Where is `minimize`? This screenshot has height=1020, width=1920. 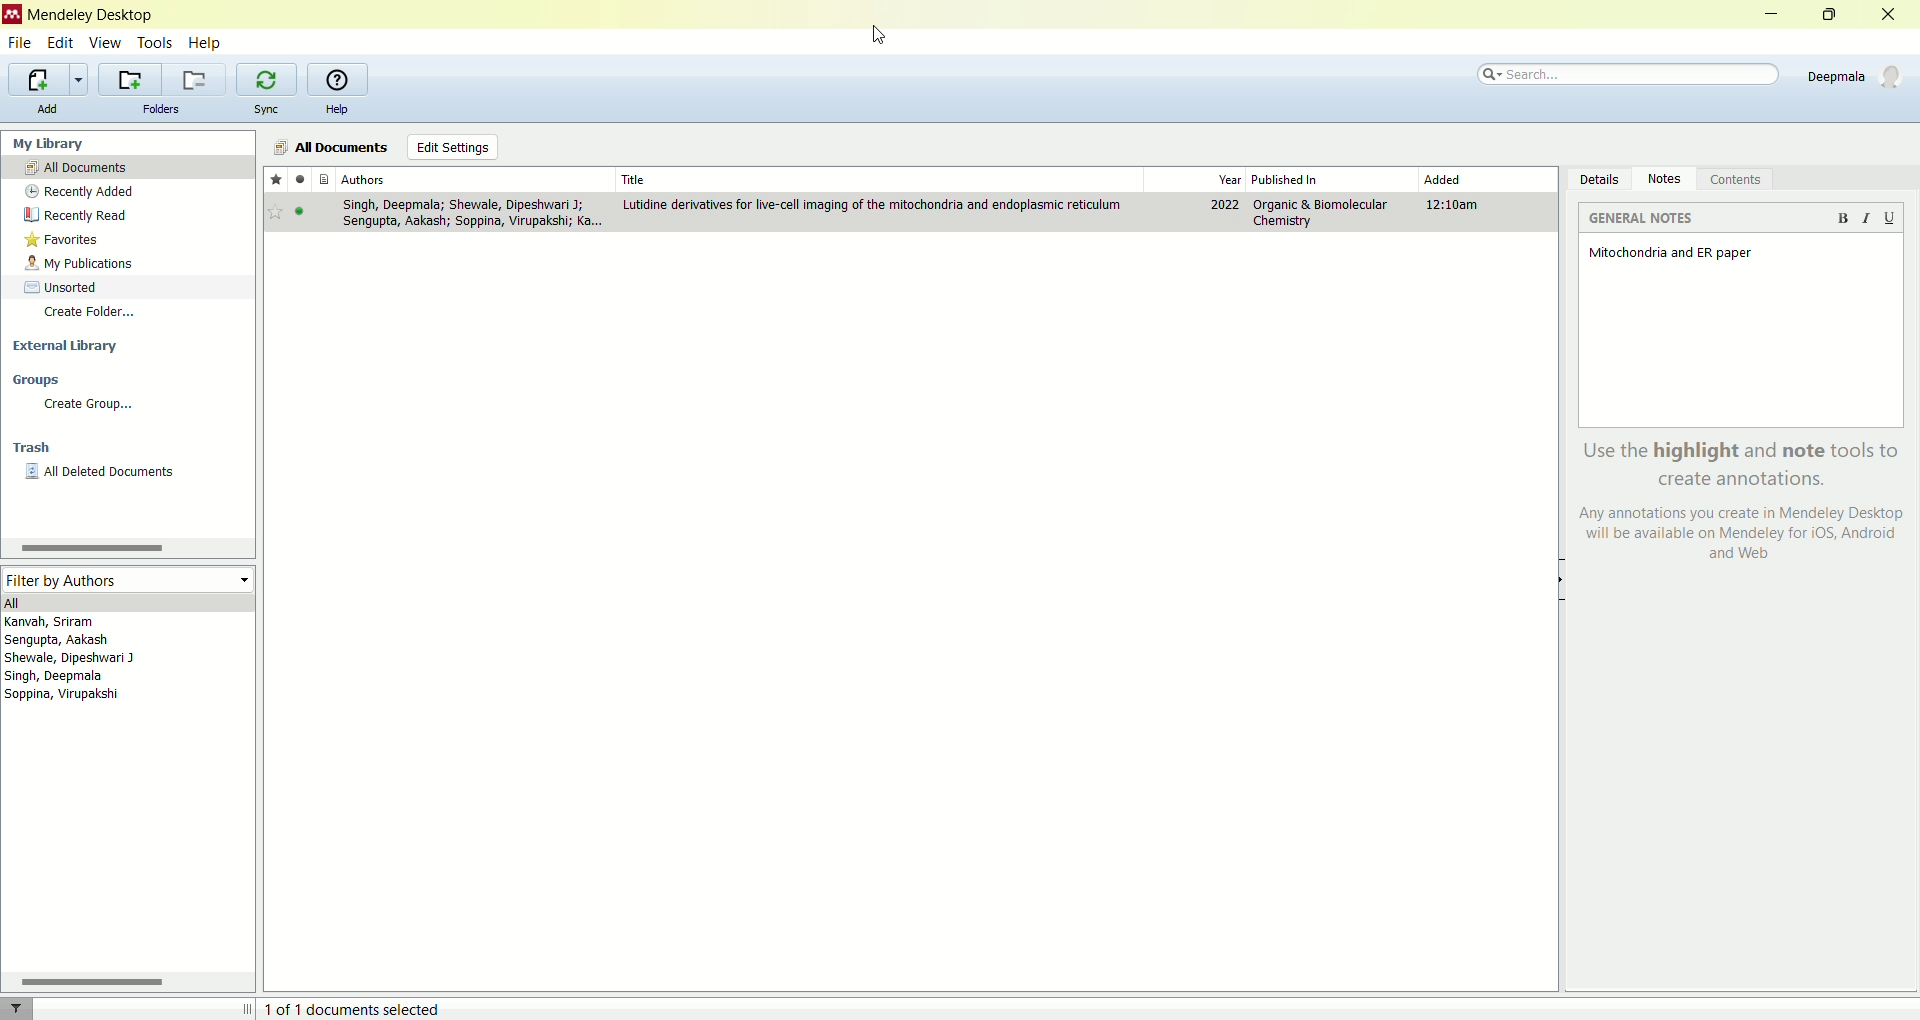 minimize is located at coordinates (1774, 14).